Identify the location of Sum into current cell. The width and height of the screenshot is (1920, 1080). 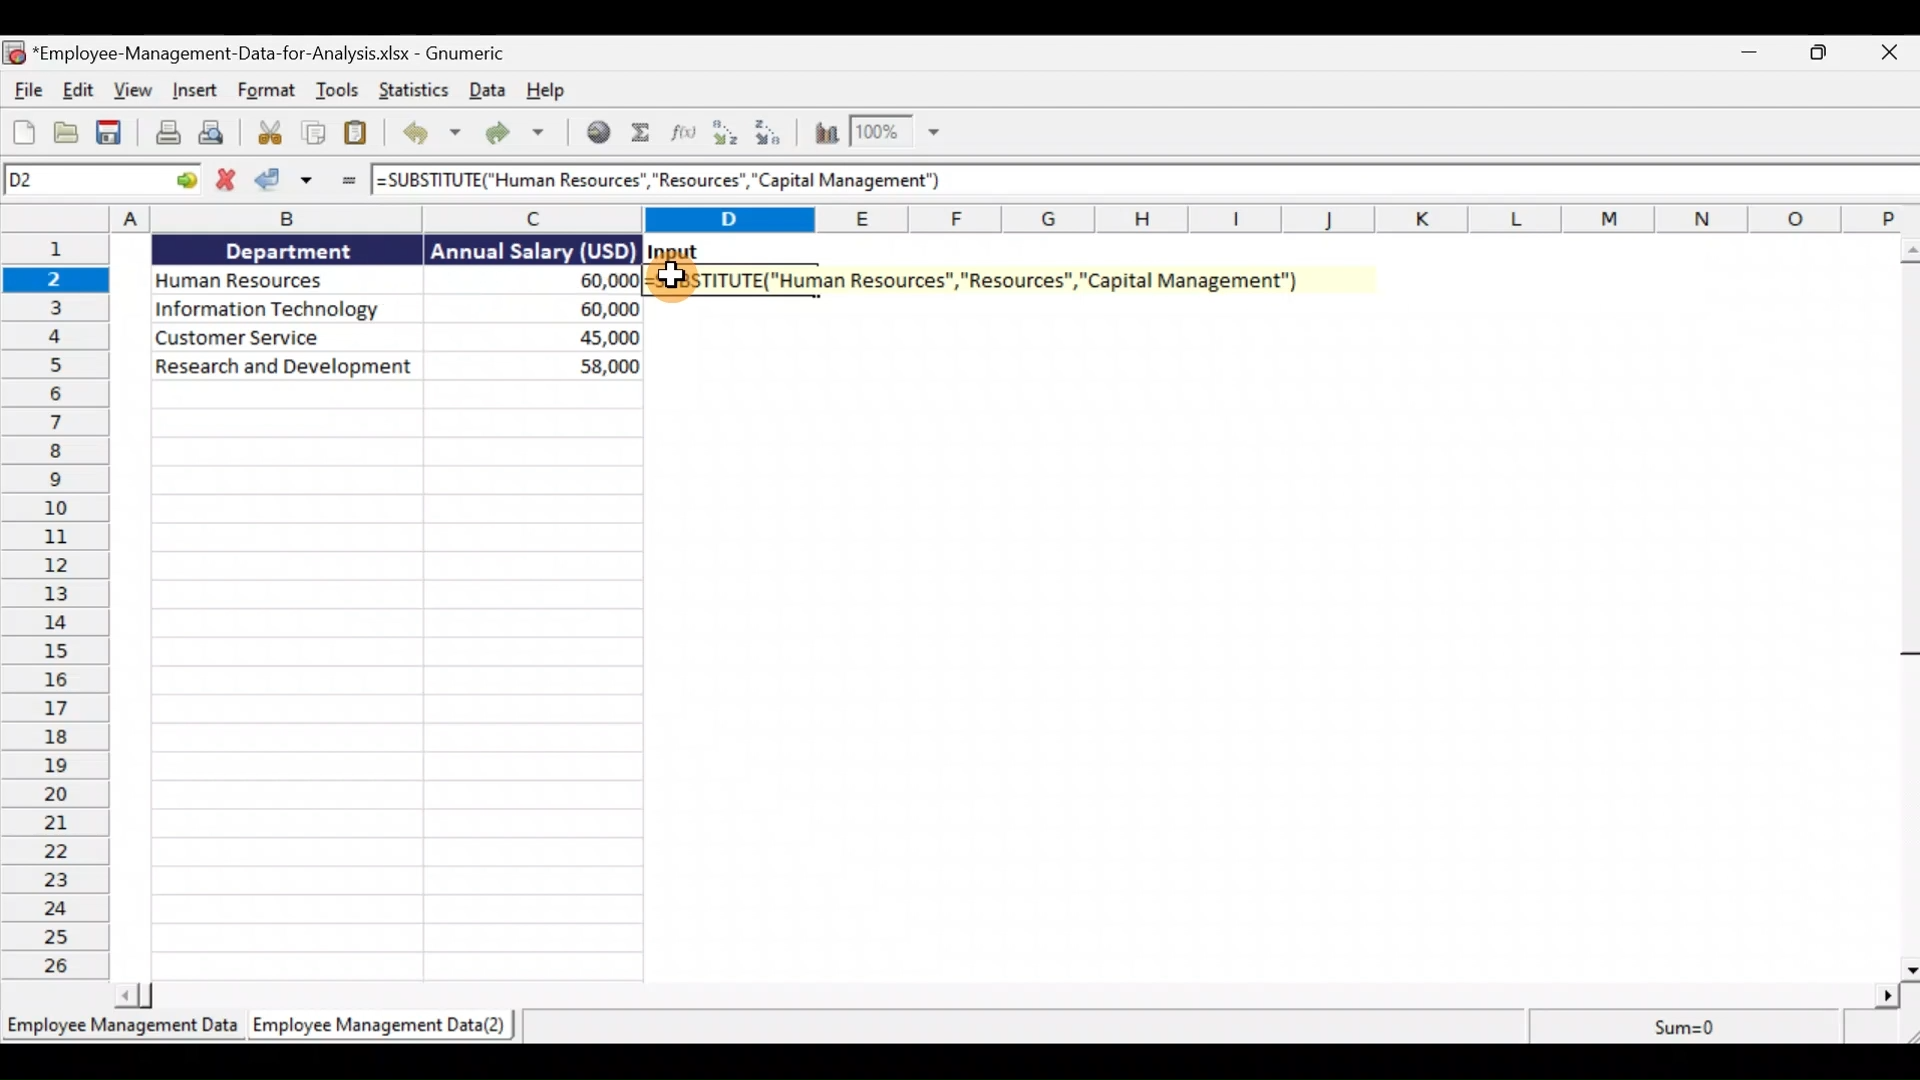
(641, 135).